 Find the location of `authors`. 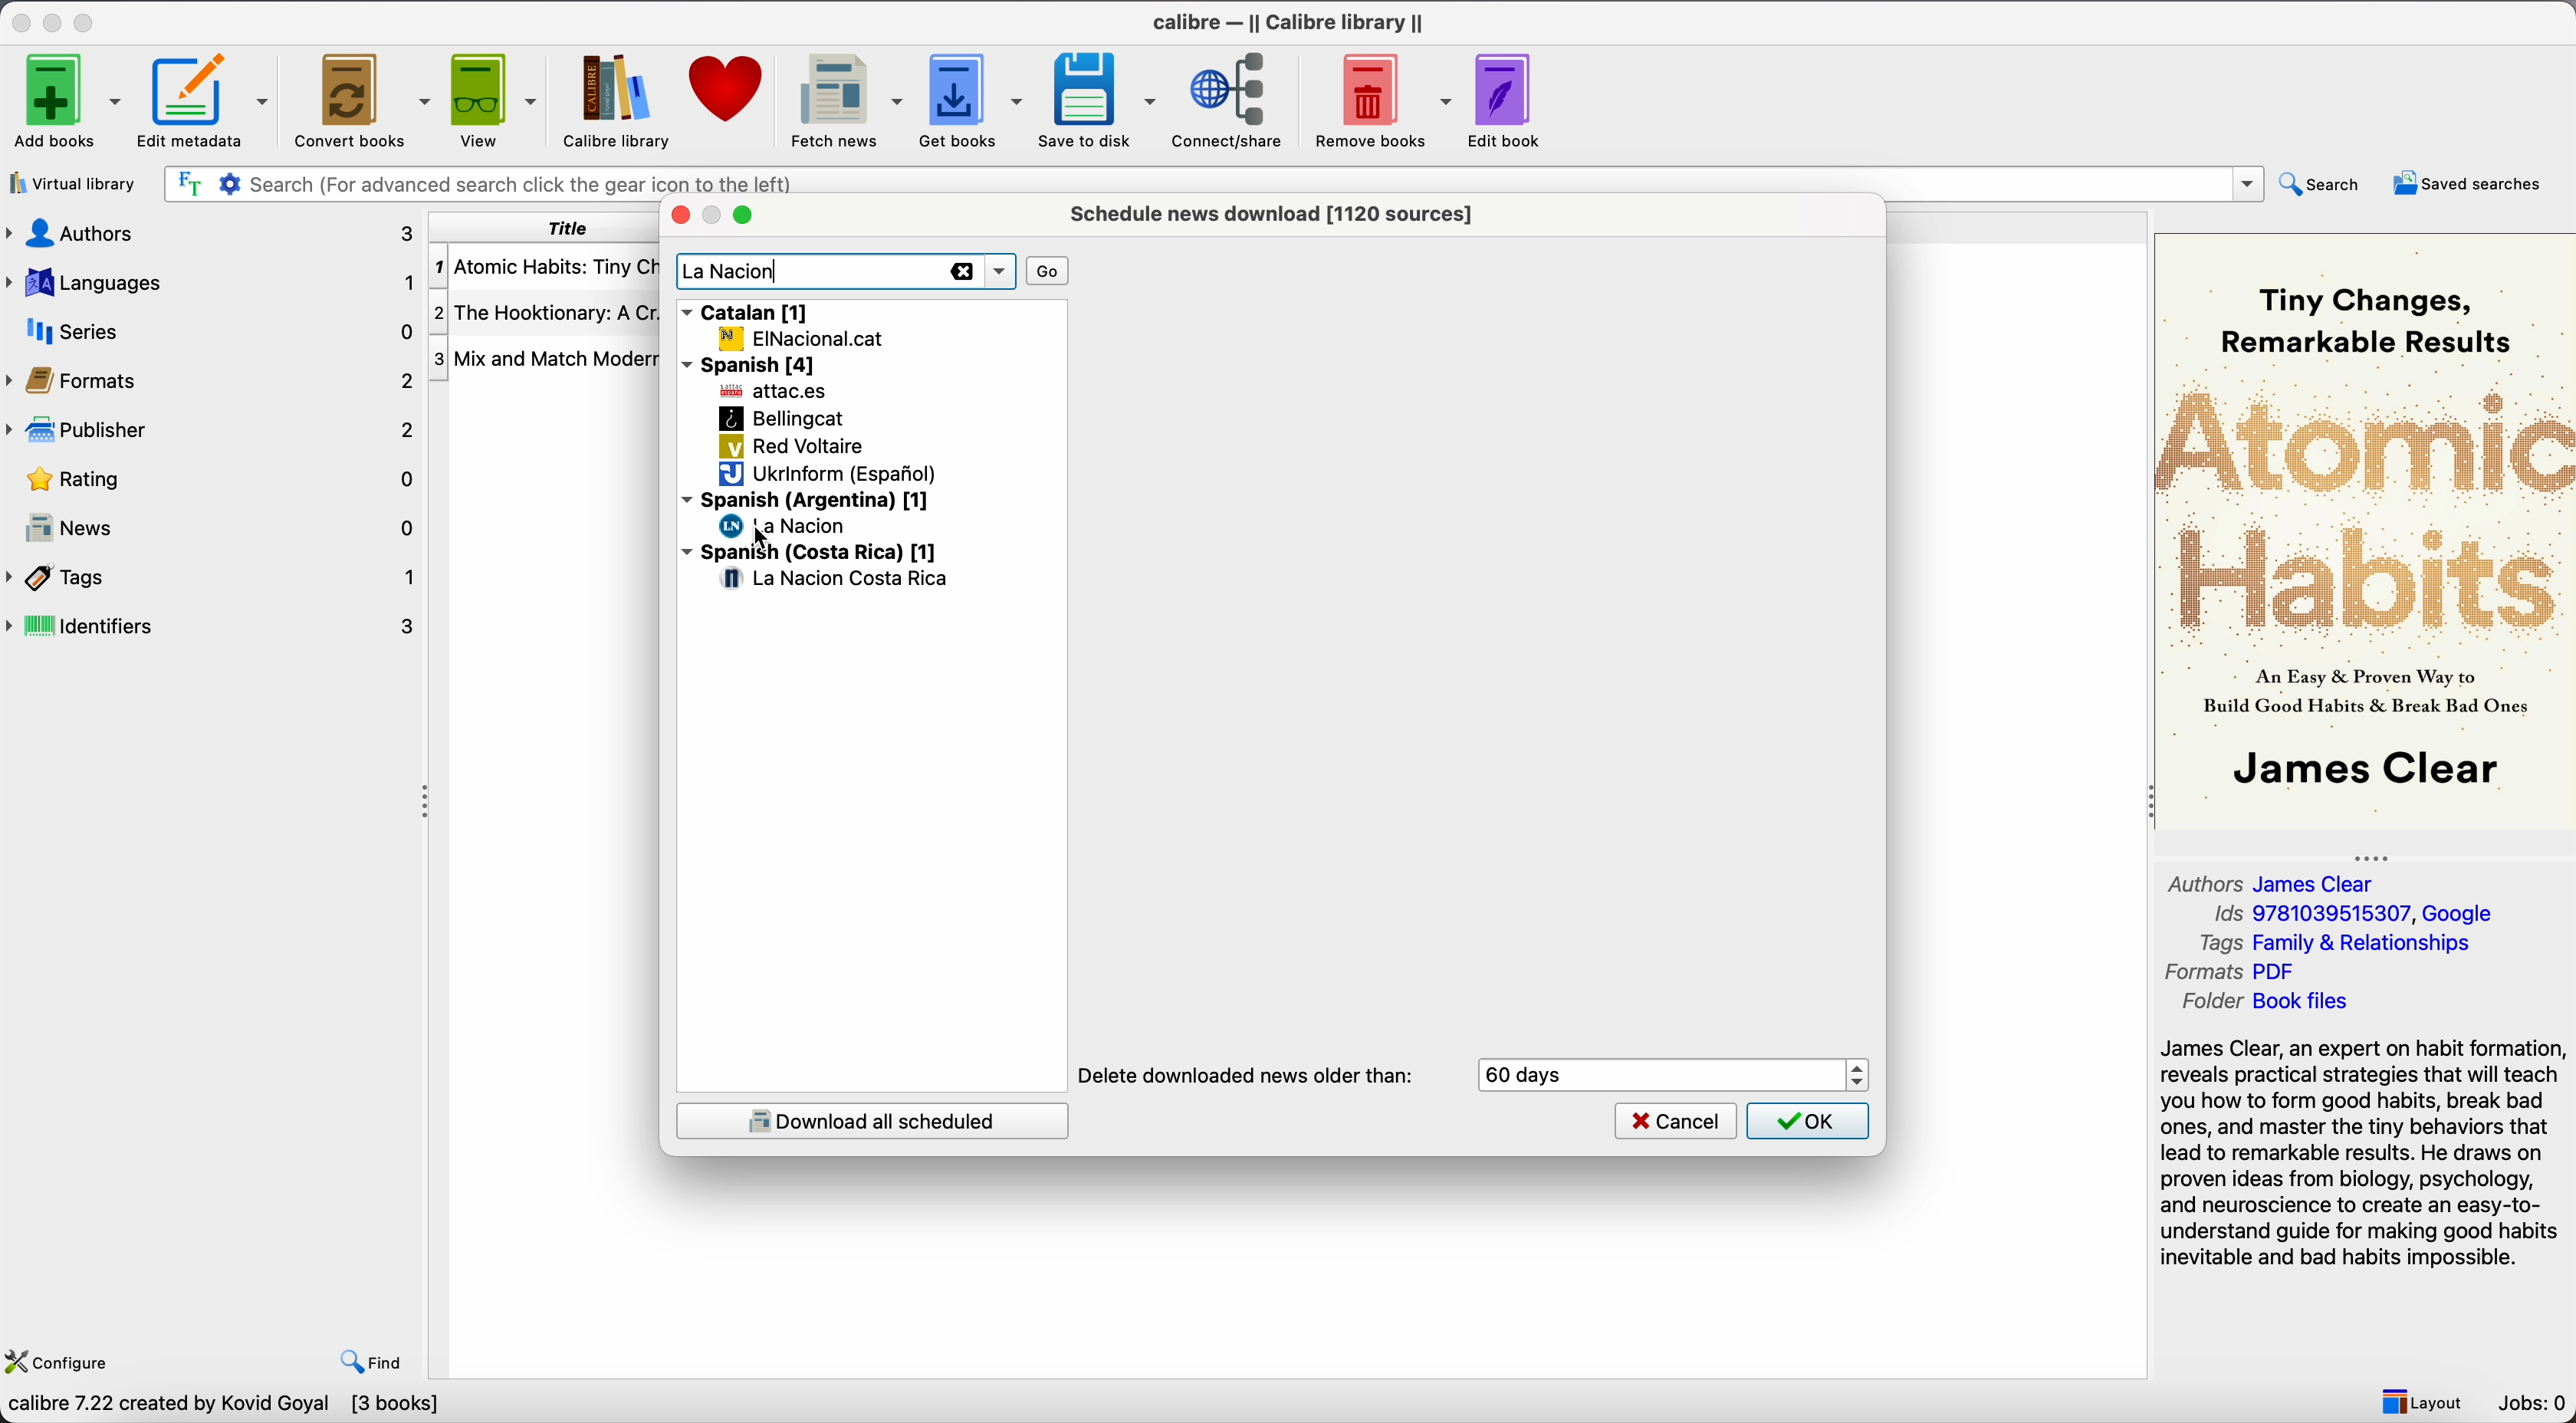

authors is located at coordinates (213, 234).